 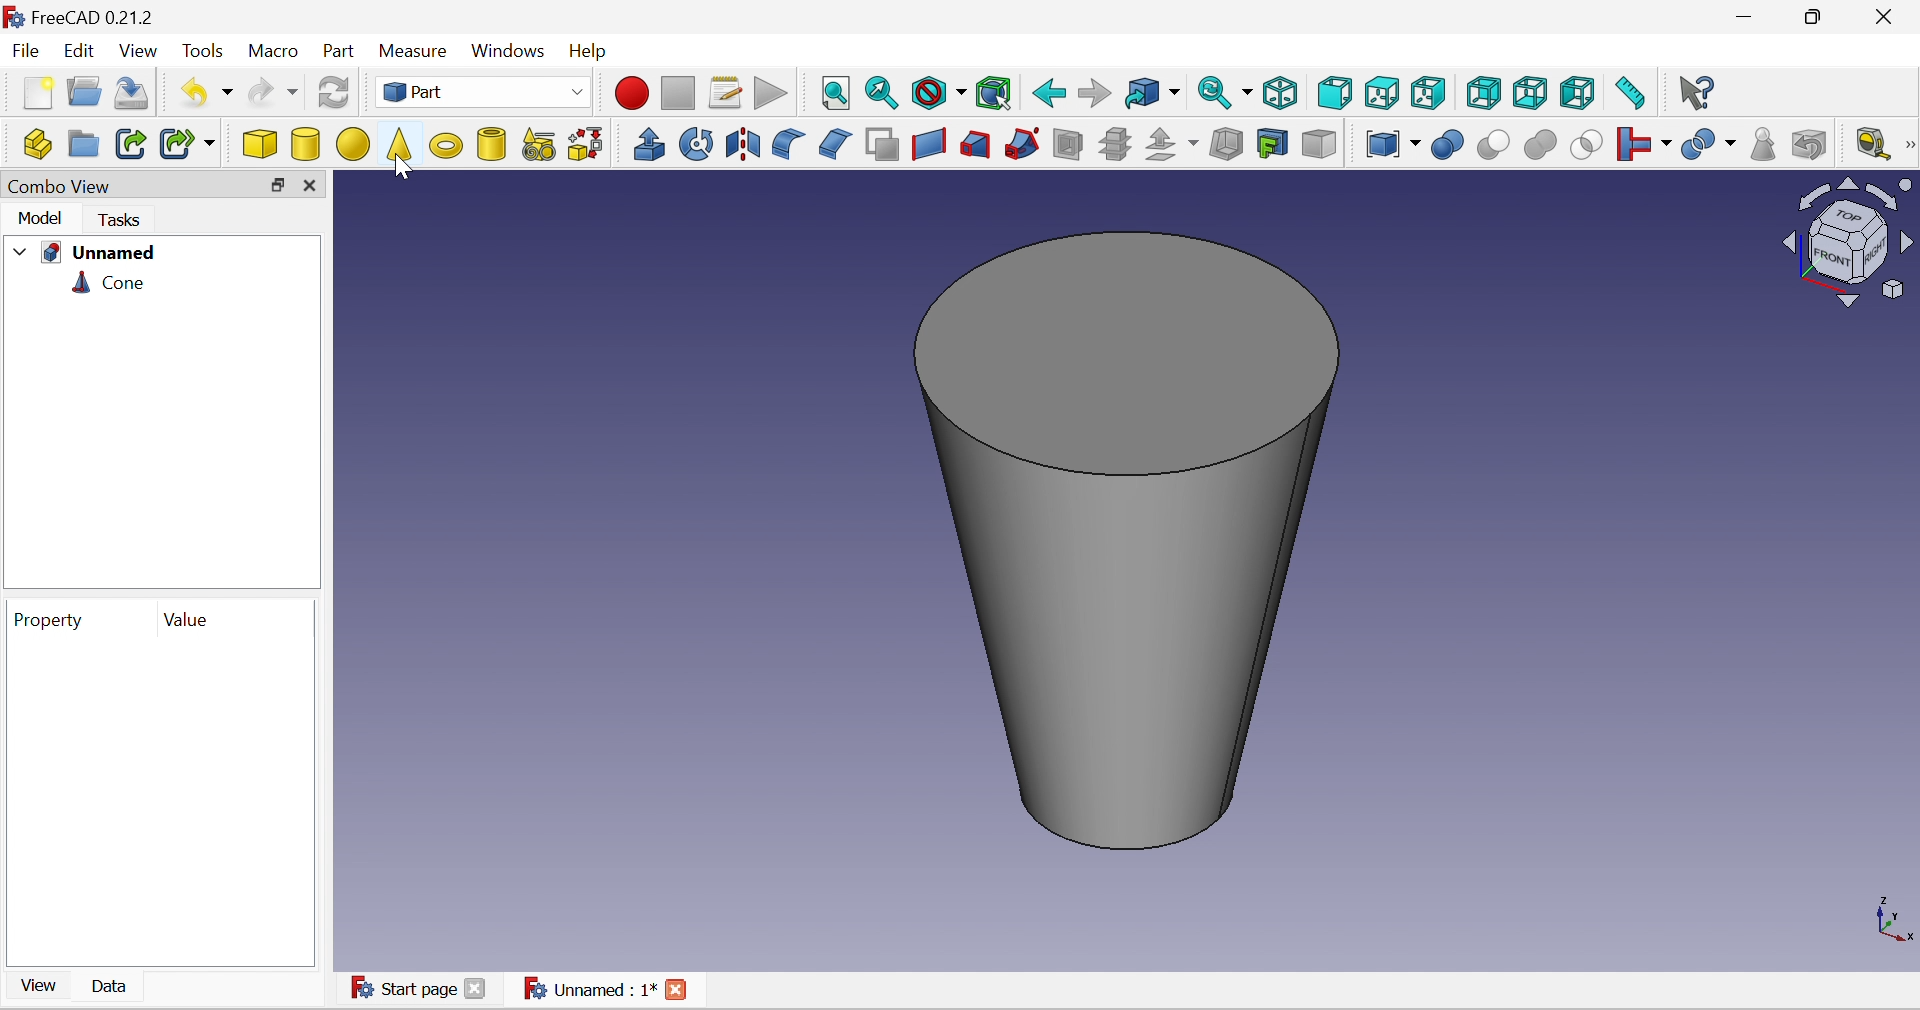 I want to click on Macro recording, so click(x=633, y=93).